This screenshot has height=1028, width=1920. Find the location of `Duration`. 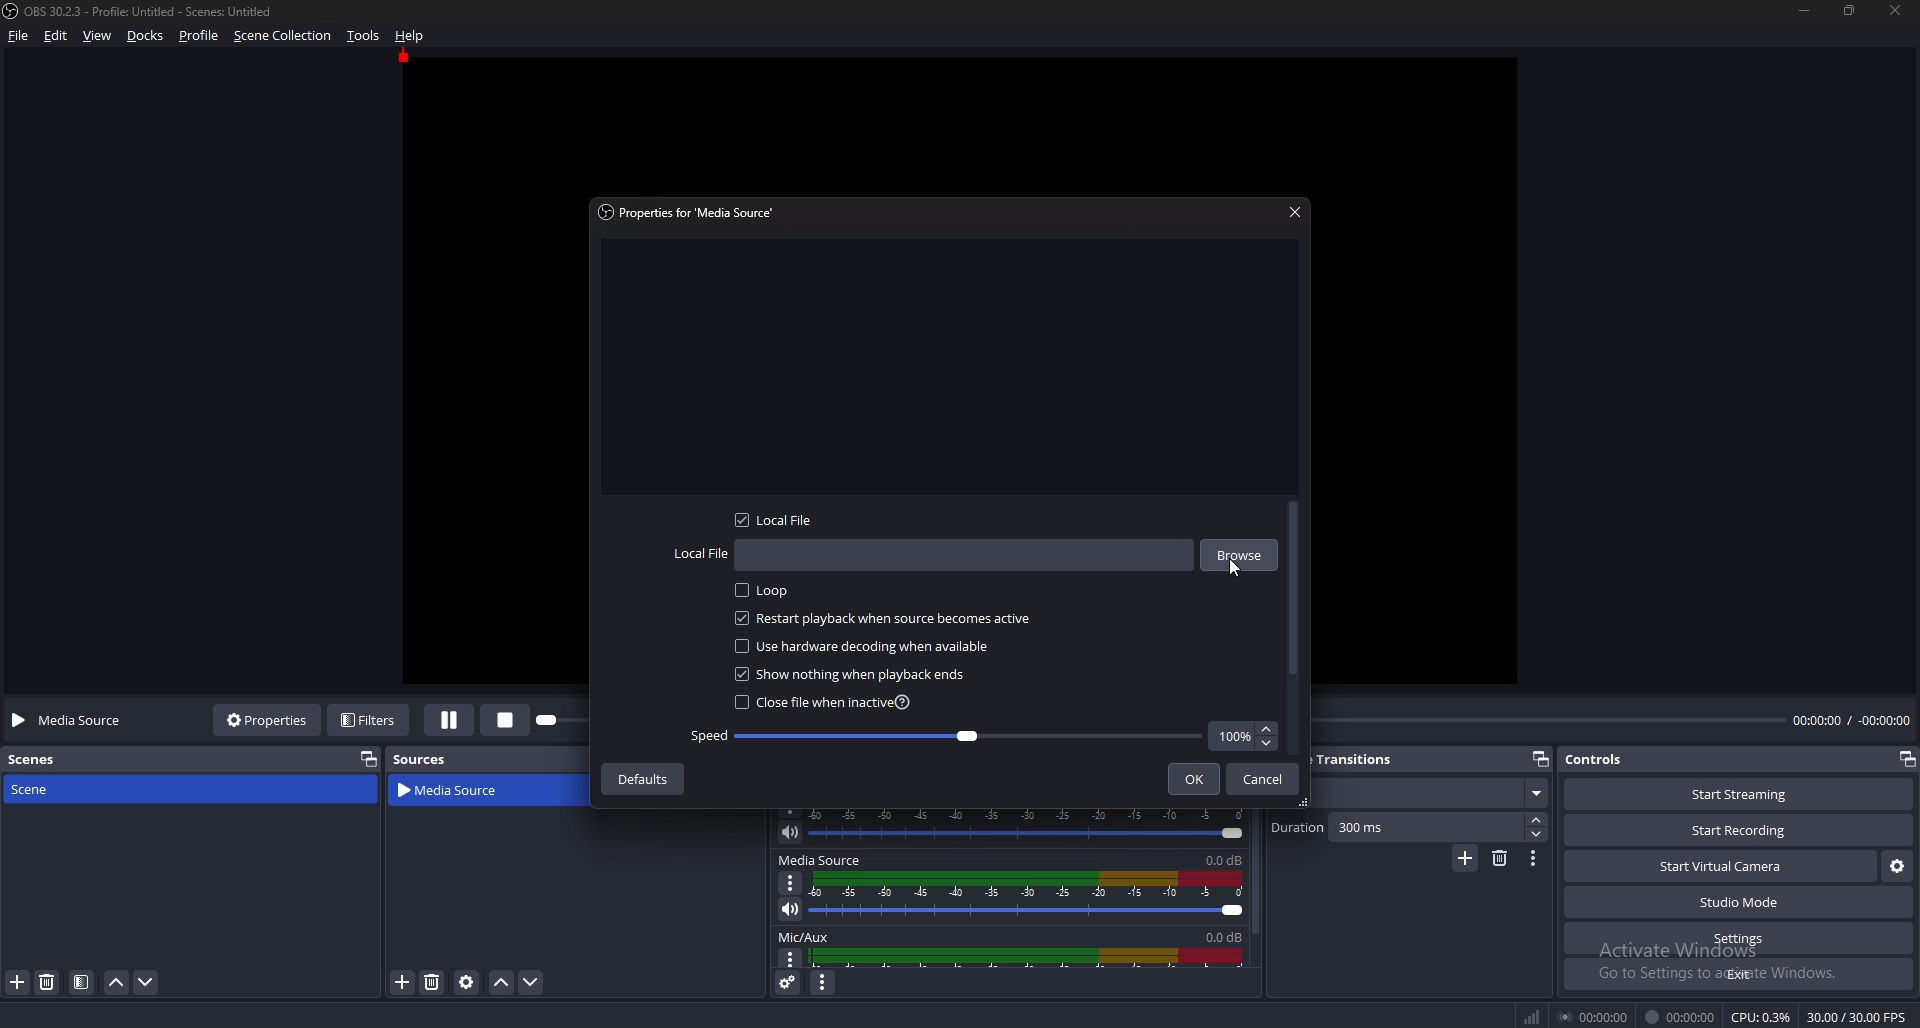

Duration is located at coordinates (1398, 827).